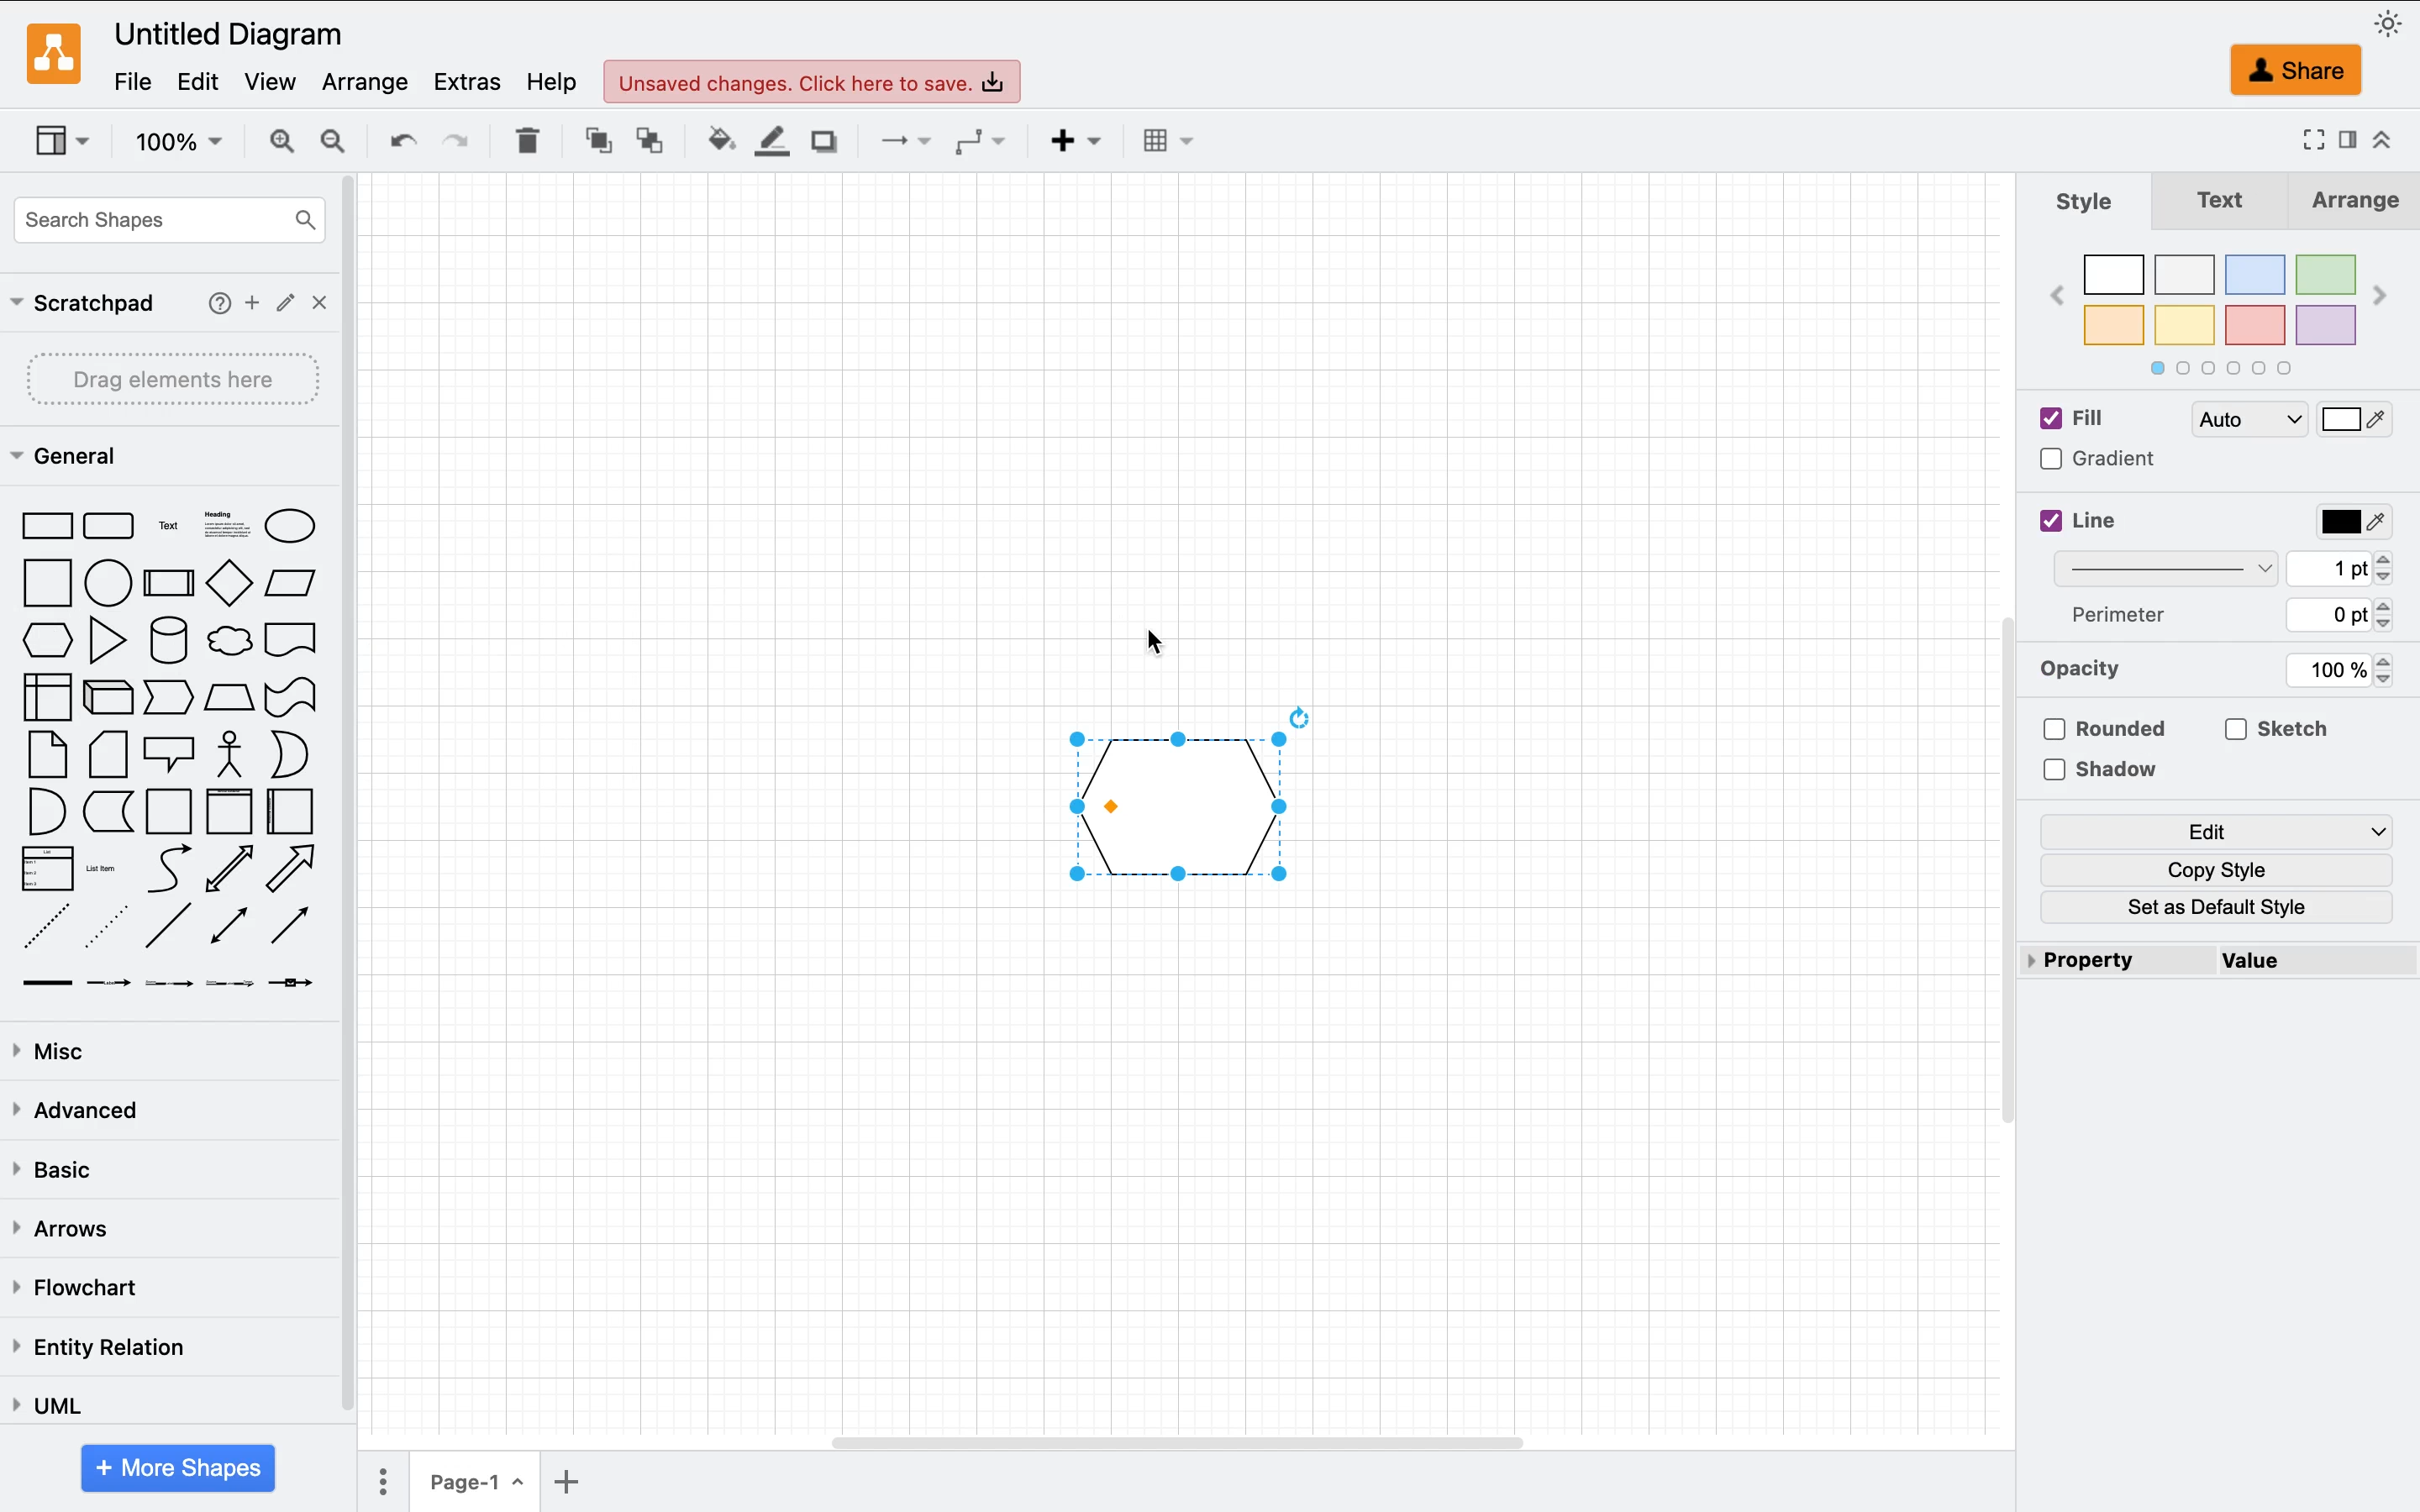  I want to click on redo, so click(465, 144).